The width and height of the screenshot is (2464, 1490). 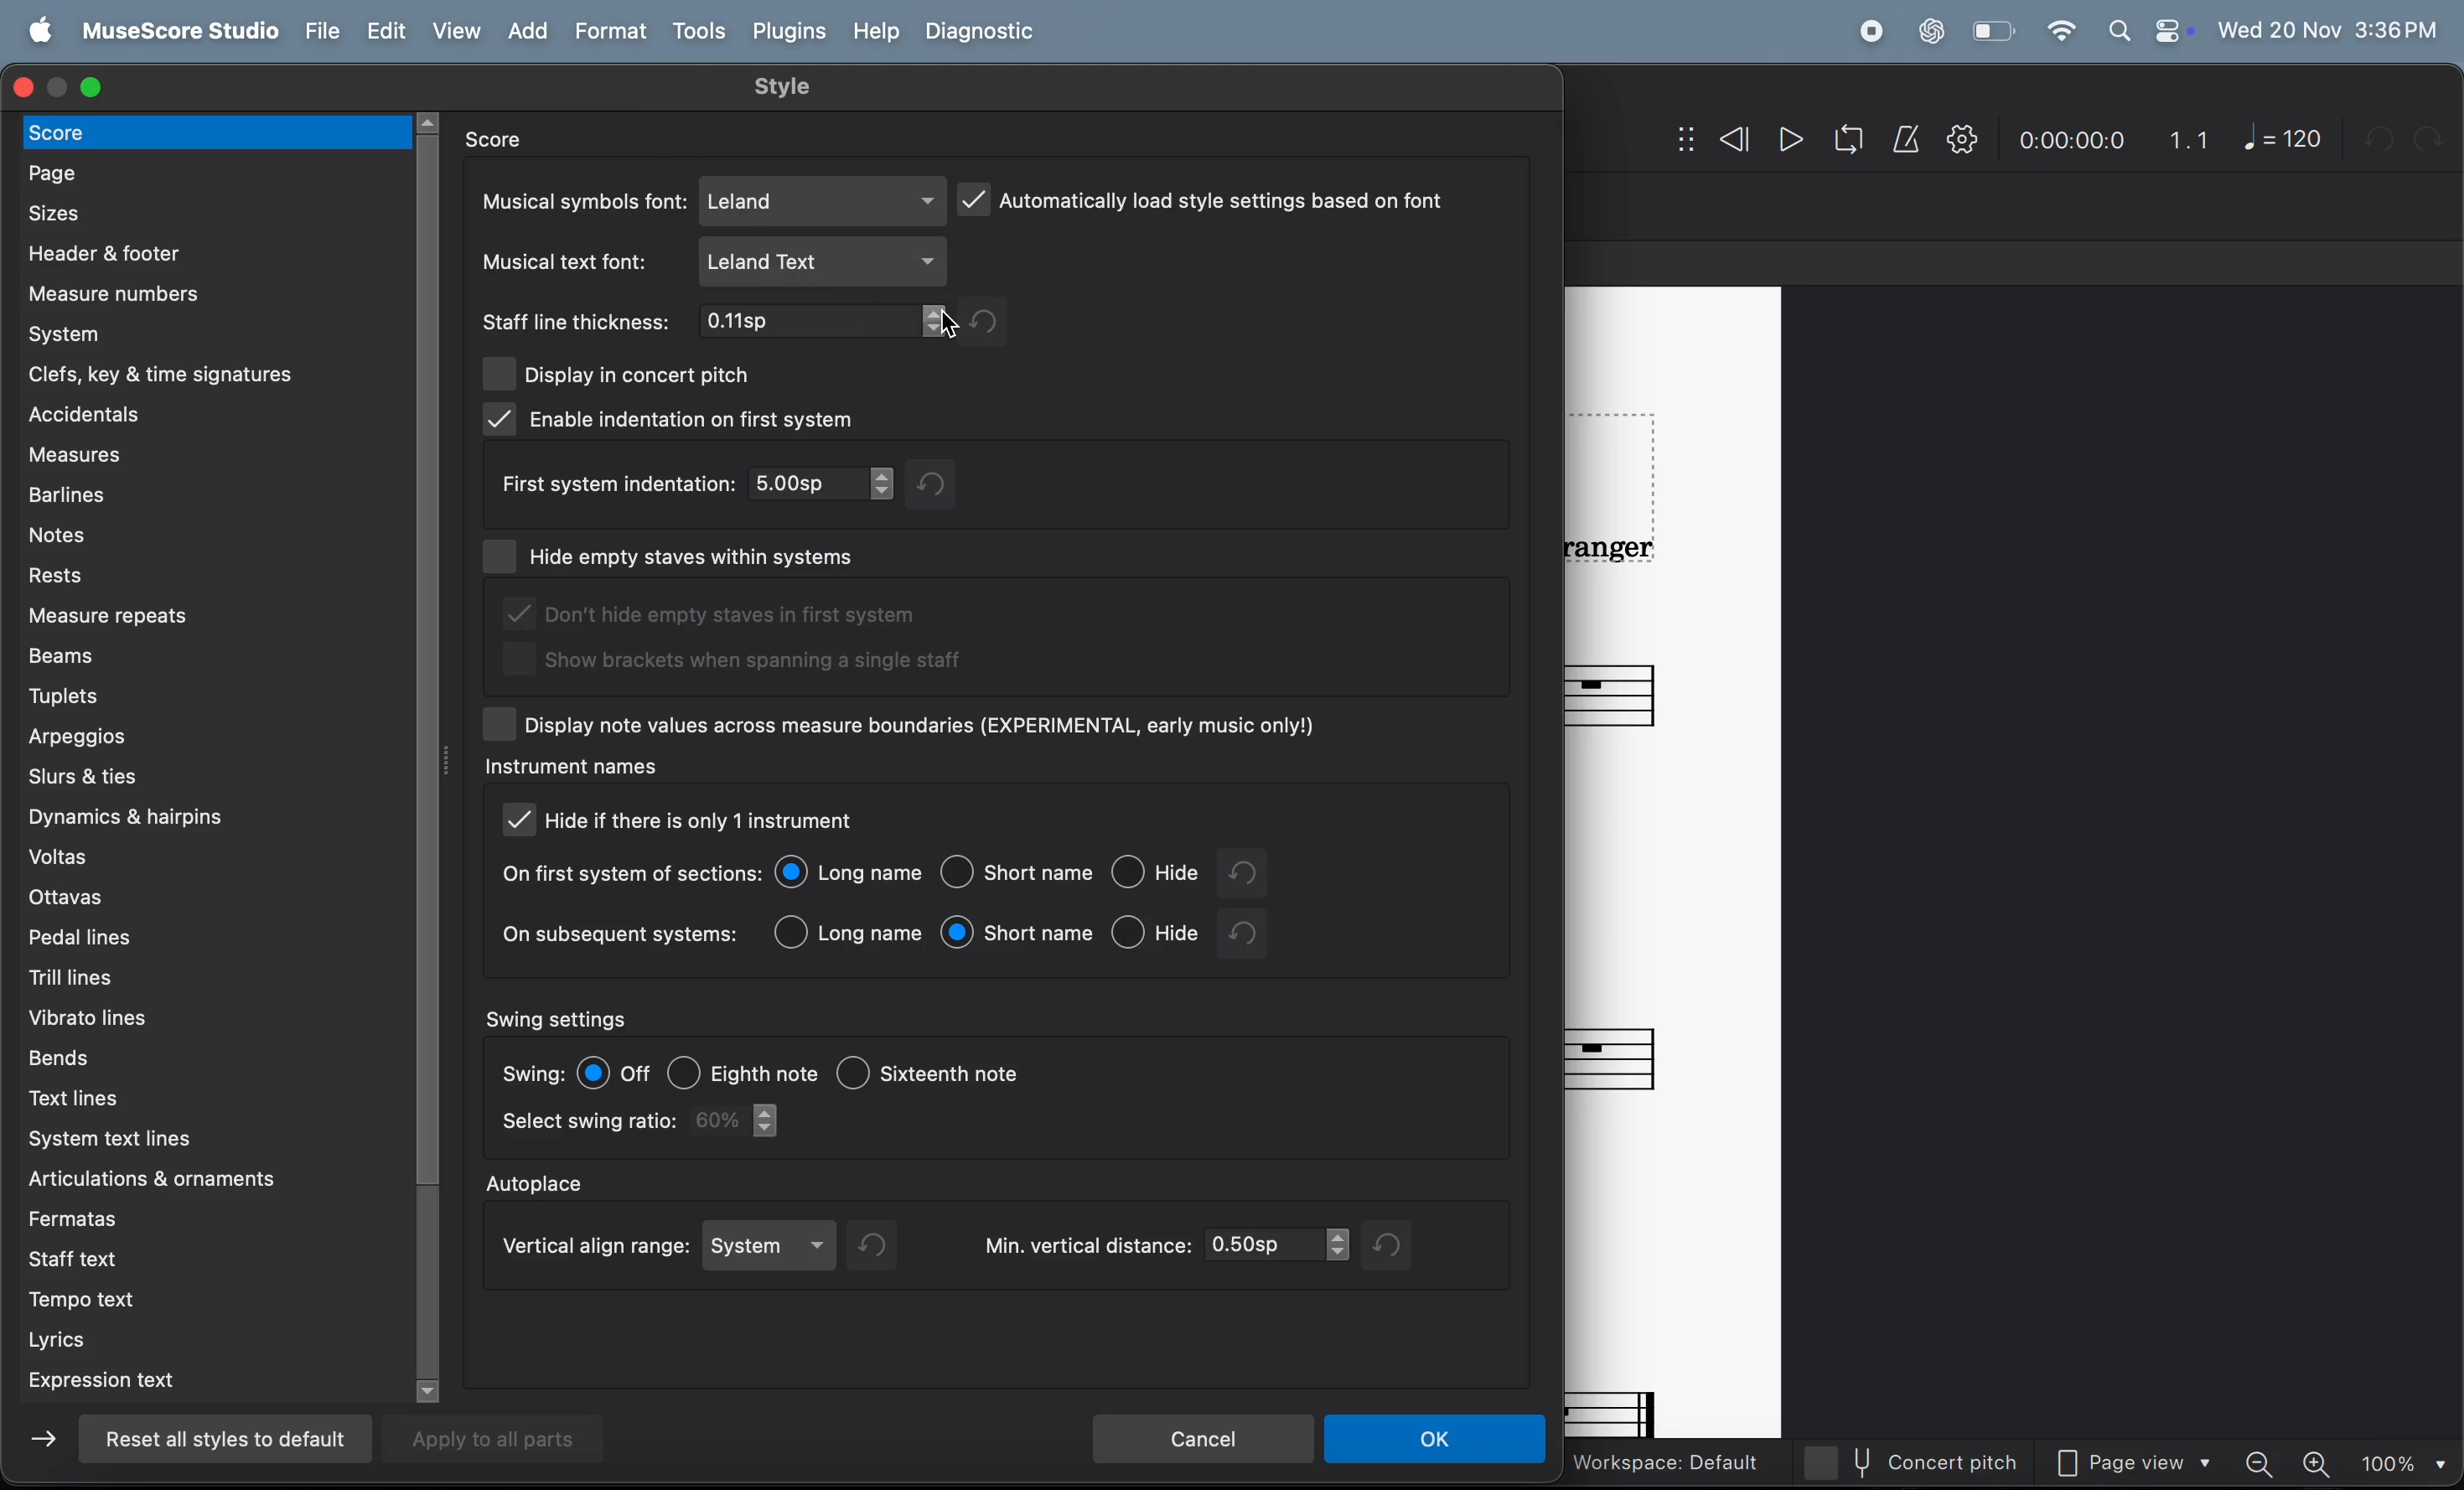 I want to click on maximize, so click(x=94, y=84).